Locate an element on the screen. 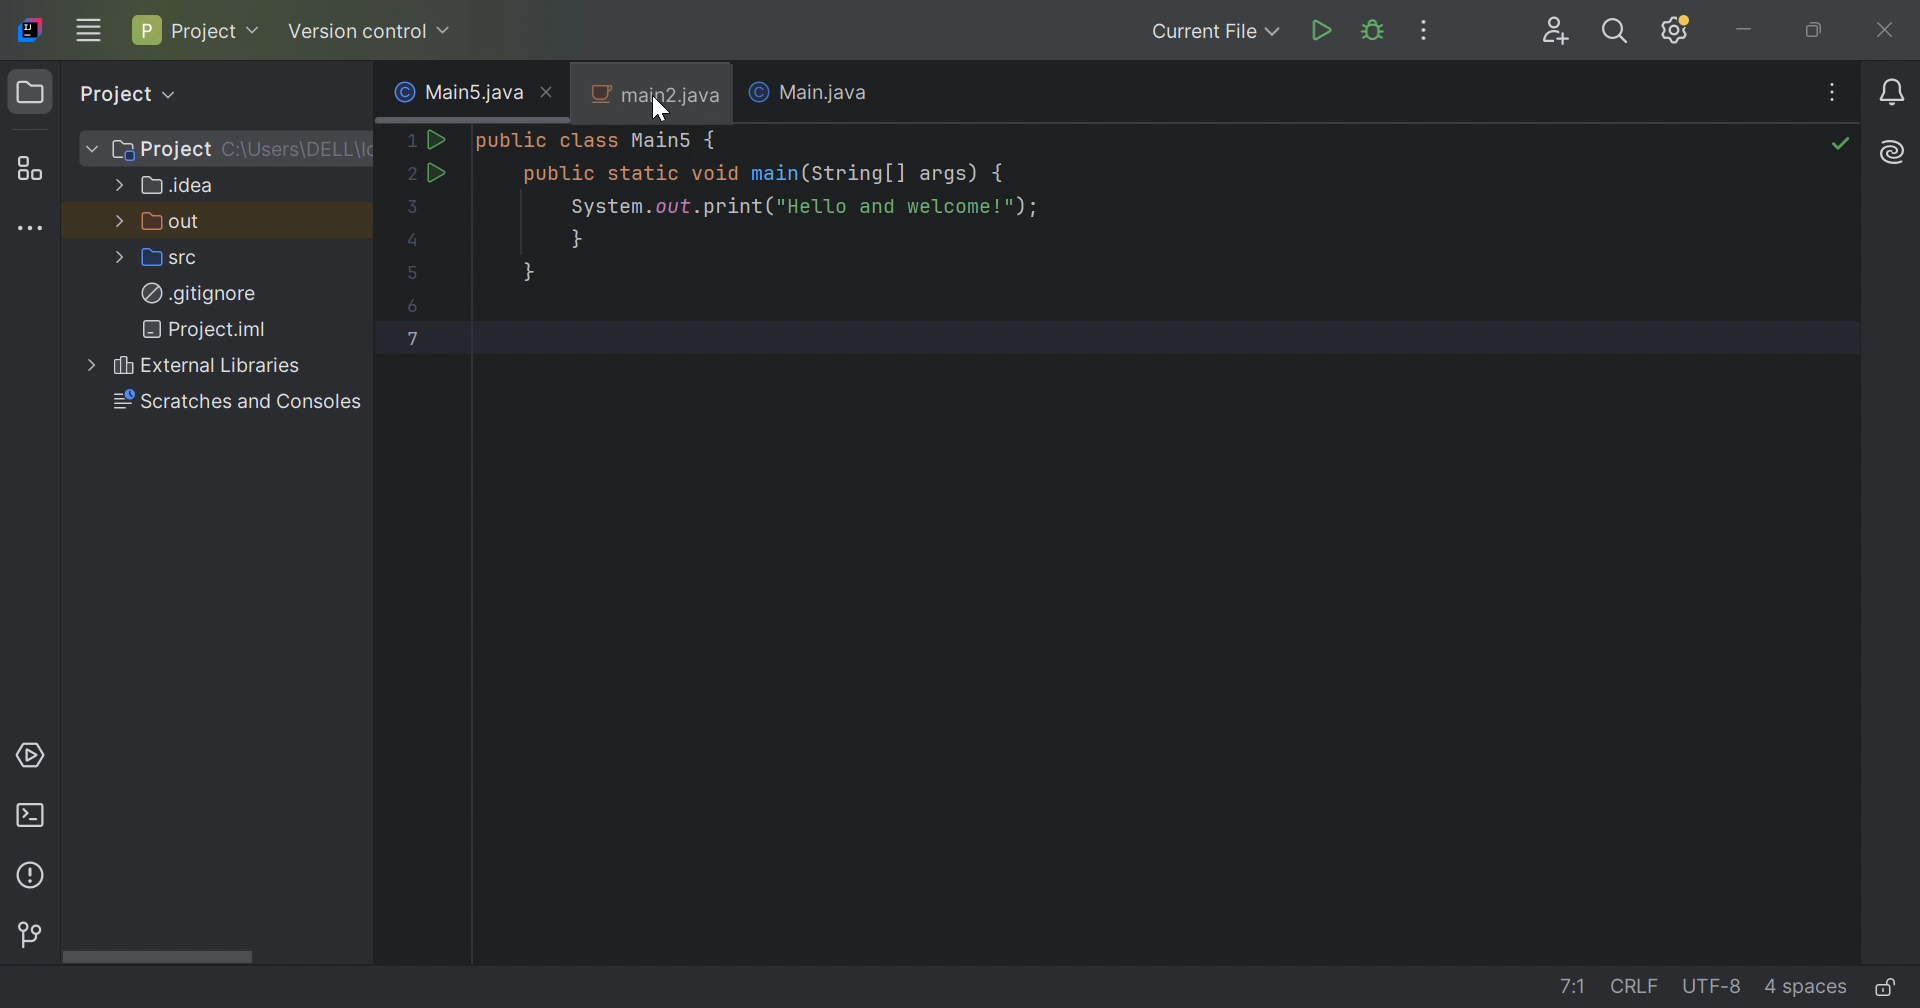  Cursor on main2.java is located at coordinates (660, 109).